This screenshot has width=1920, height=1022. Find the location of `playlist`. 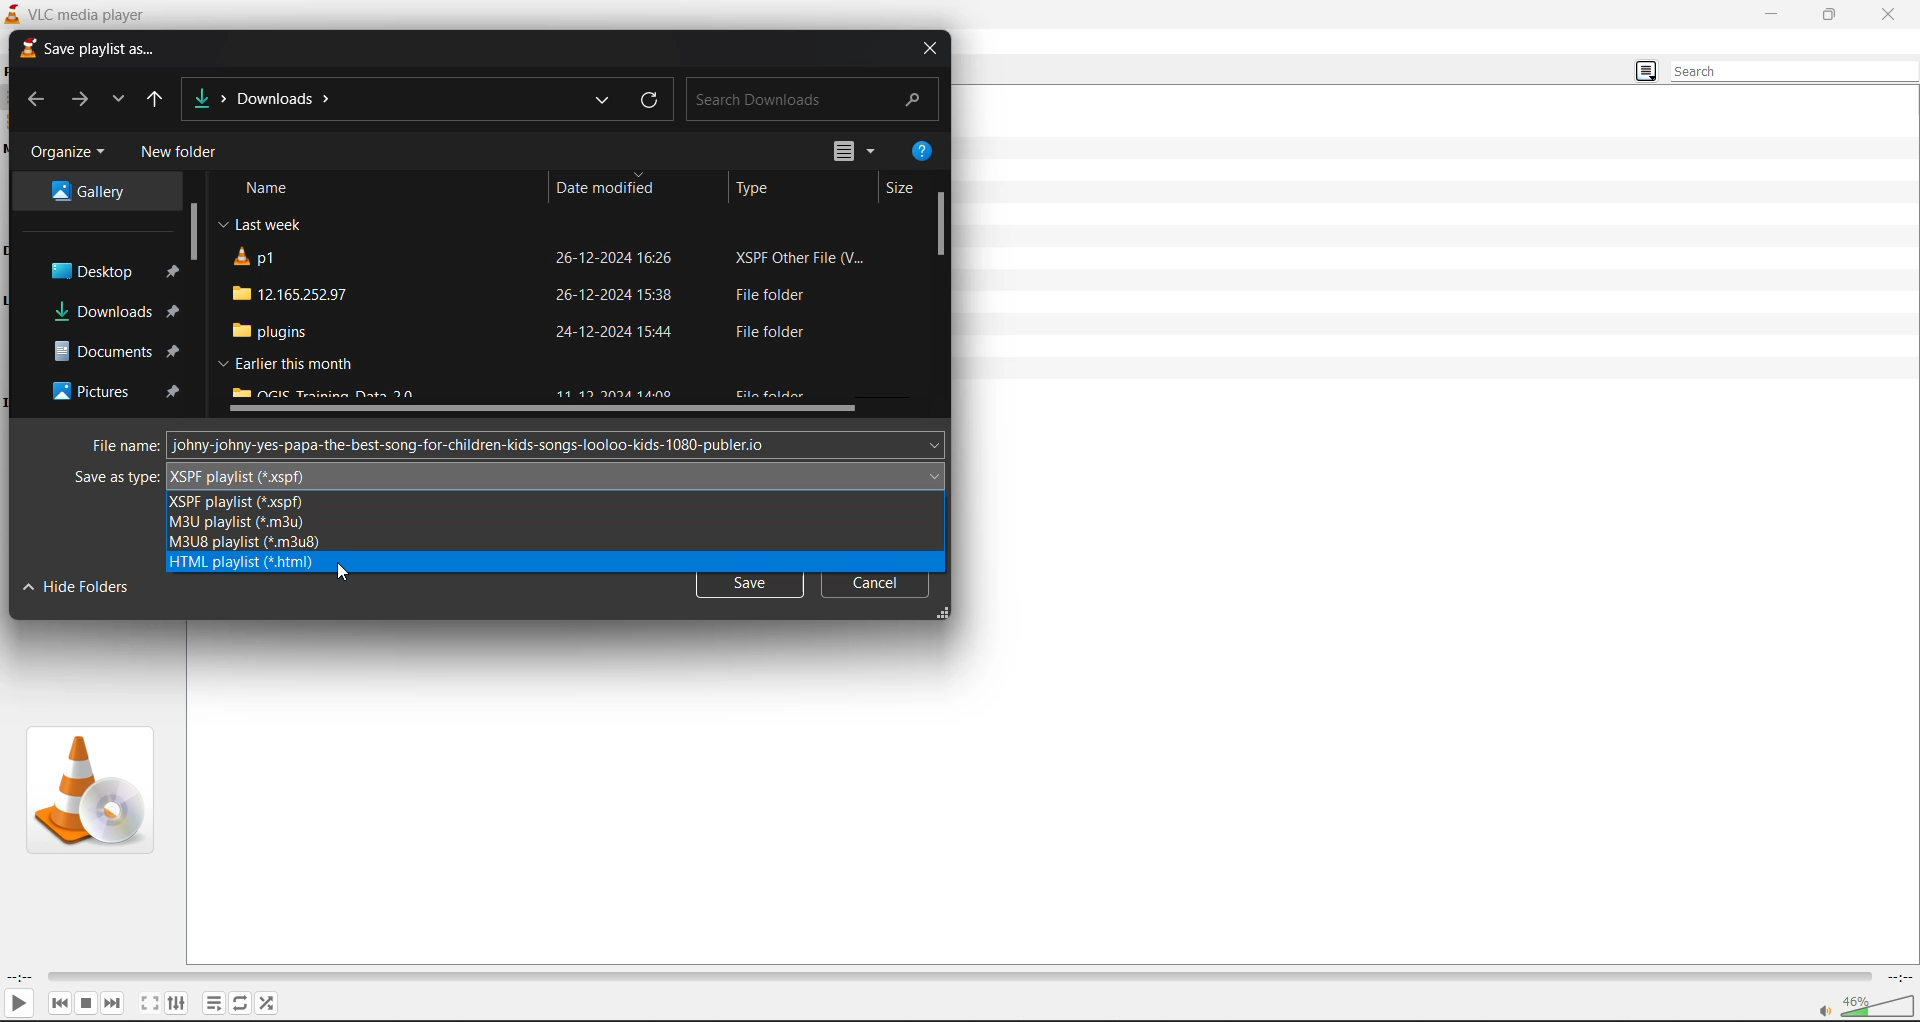

playlist is located at coordinates (214, 1004).